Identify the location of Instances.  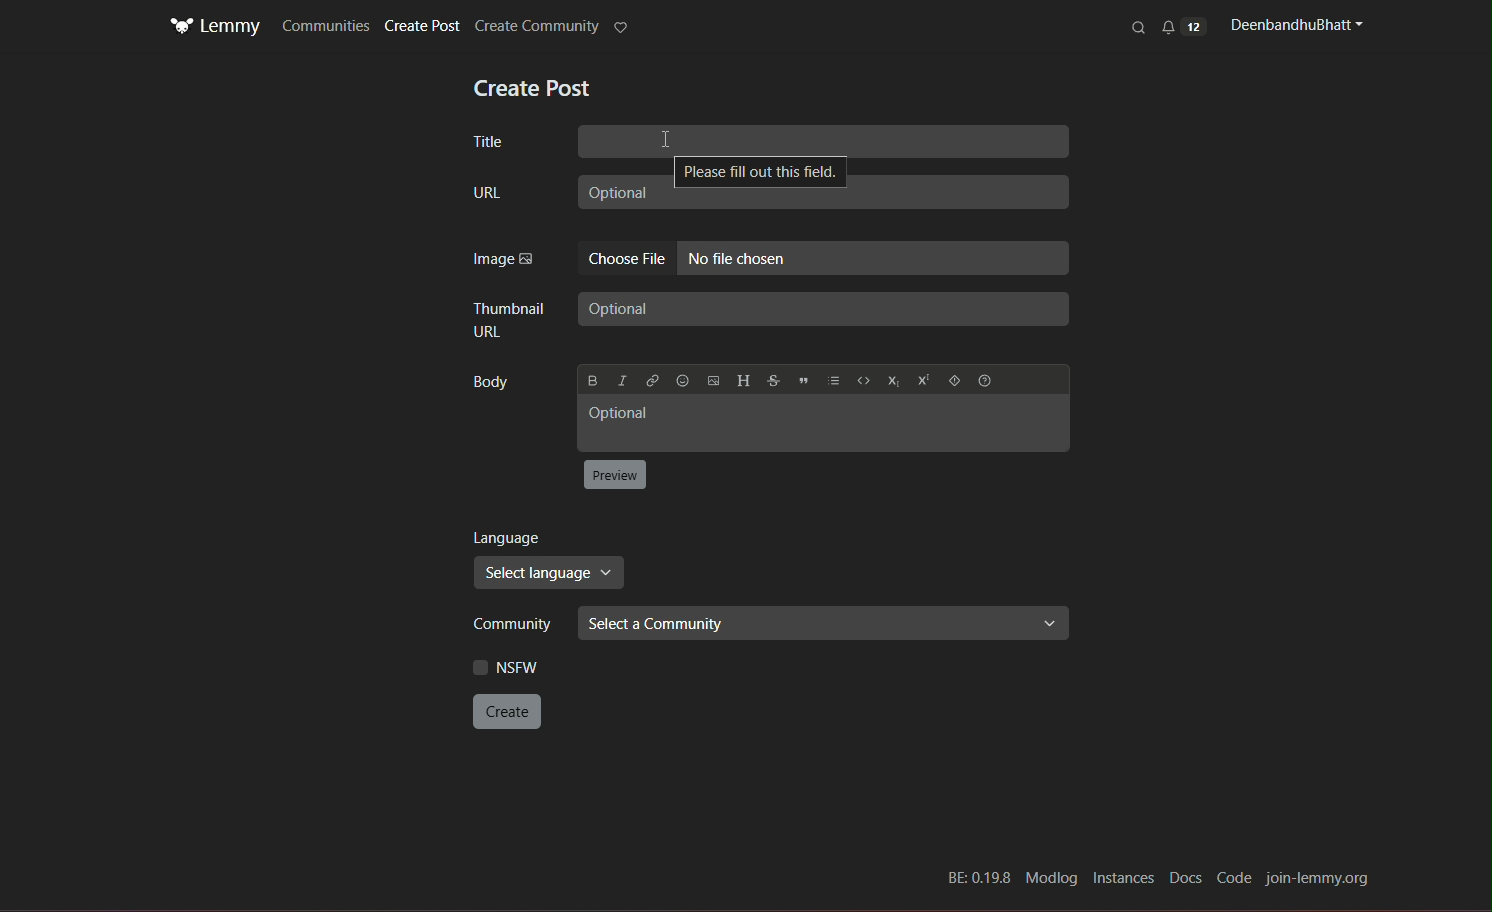
(1121, 879).